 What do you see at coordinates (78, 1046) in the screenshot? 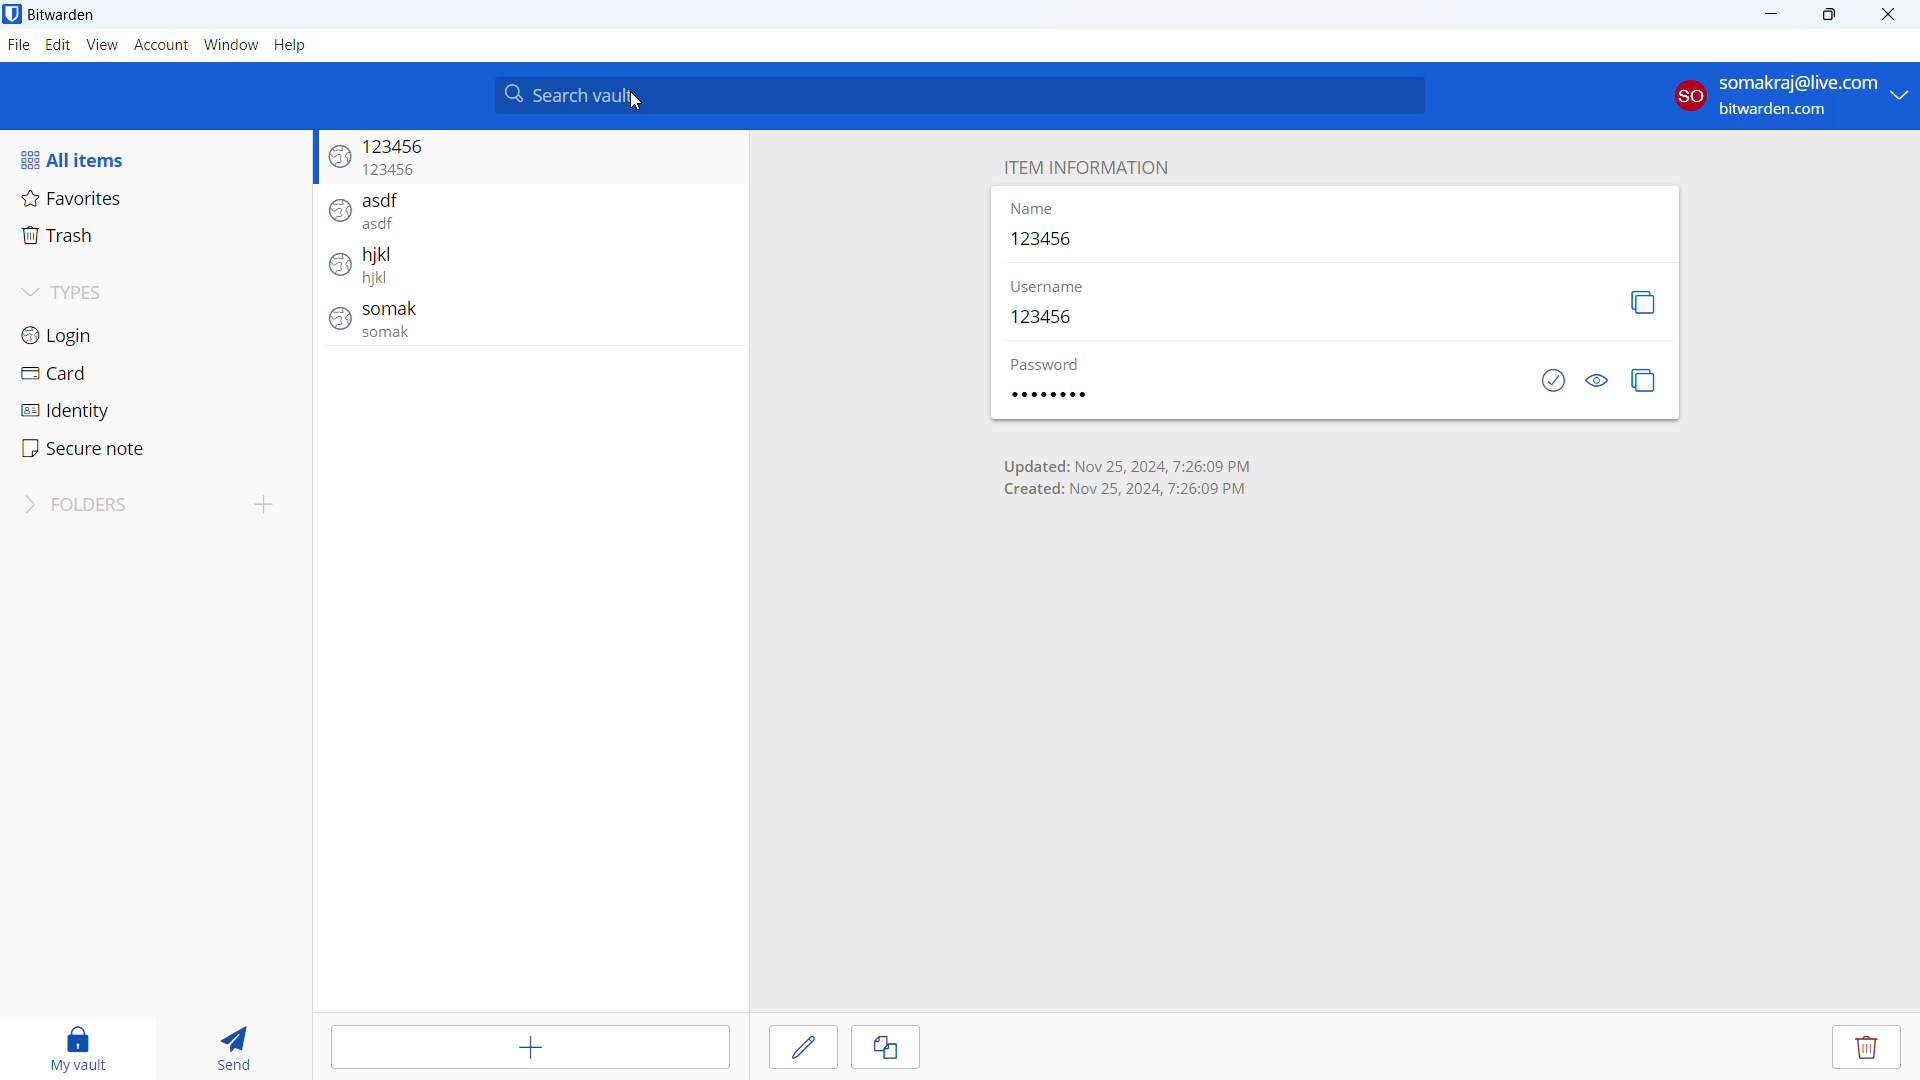
I see `my vault` at bounding box center [78, 1046].